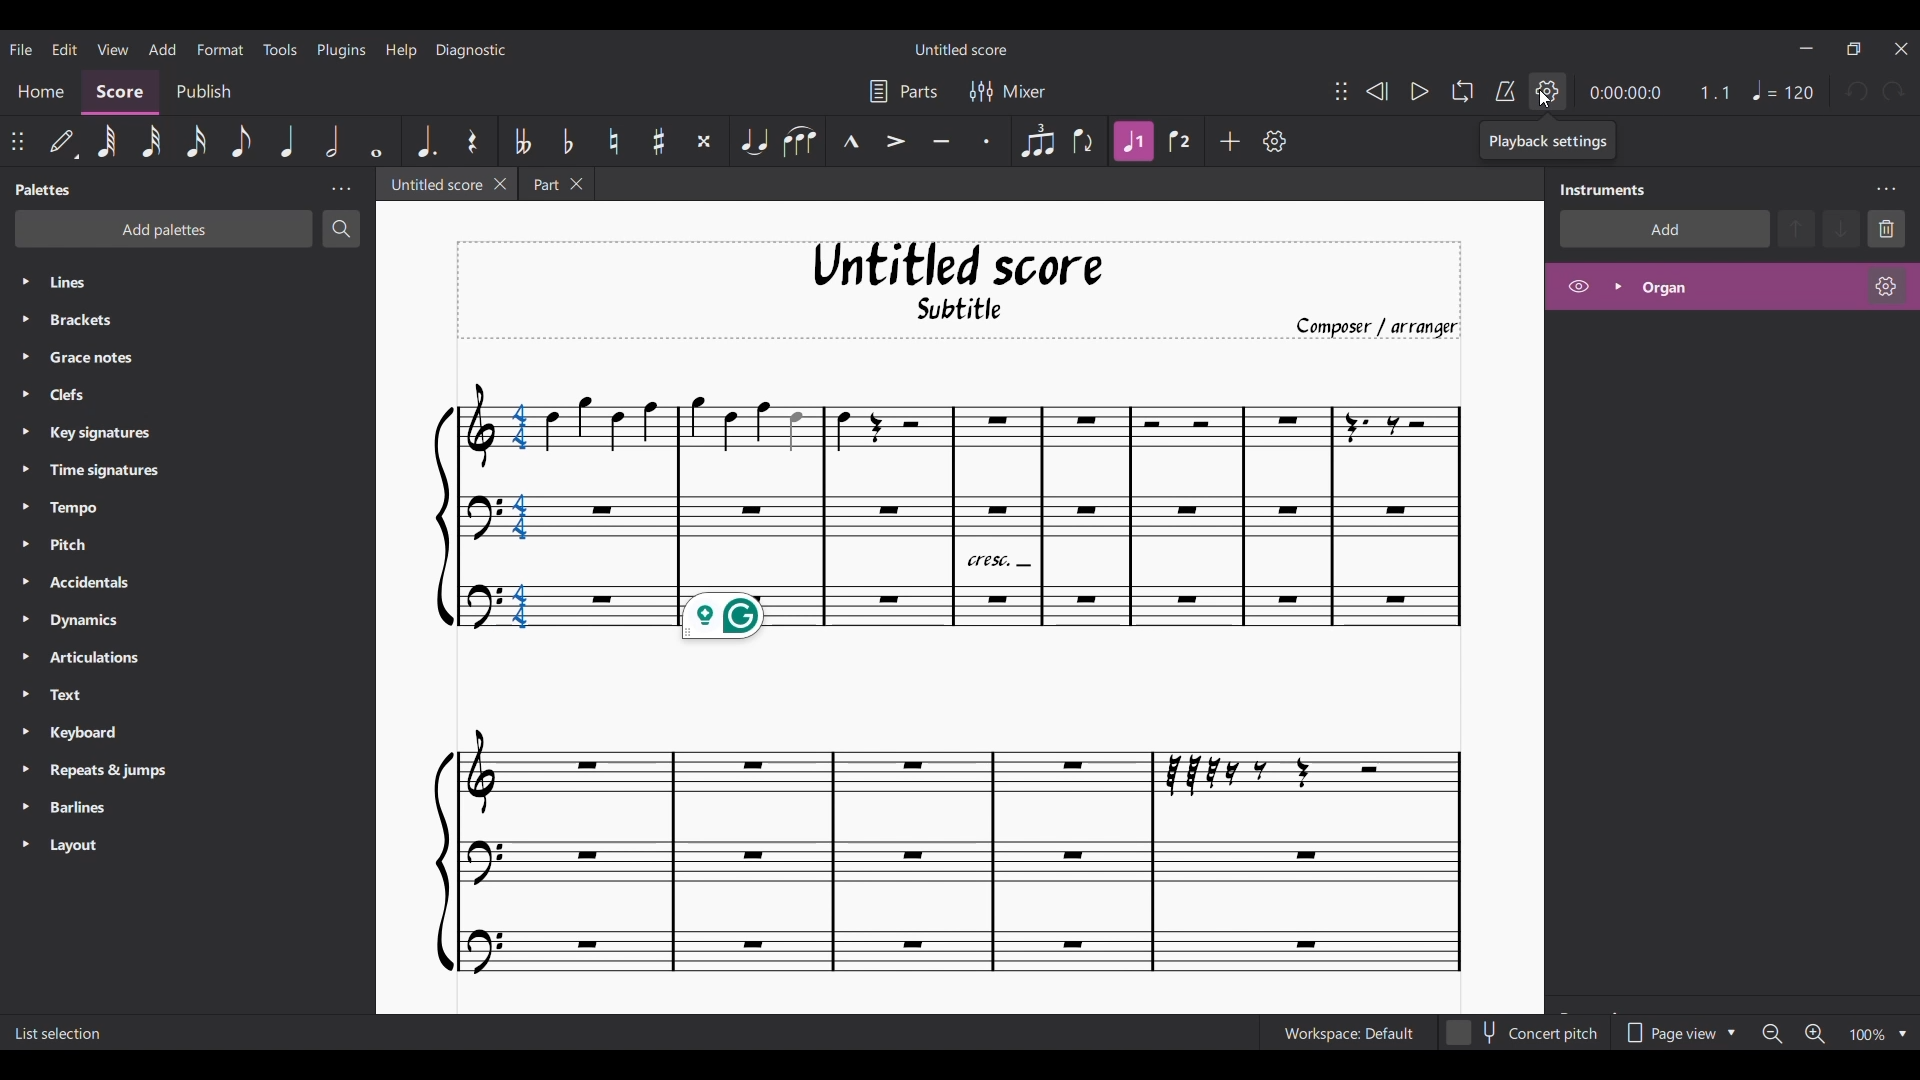 This screenshot has height=1080, width=1920. Describe the element at coordinates (112, 48) in the screenshot. I see `View menu` at that location.